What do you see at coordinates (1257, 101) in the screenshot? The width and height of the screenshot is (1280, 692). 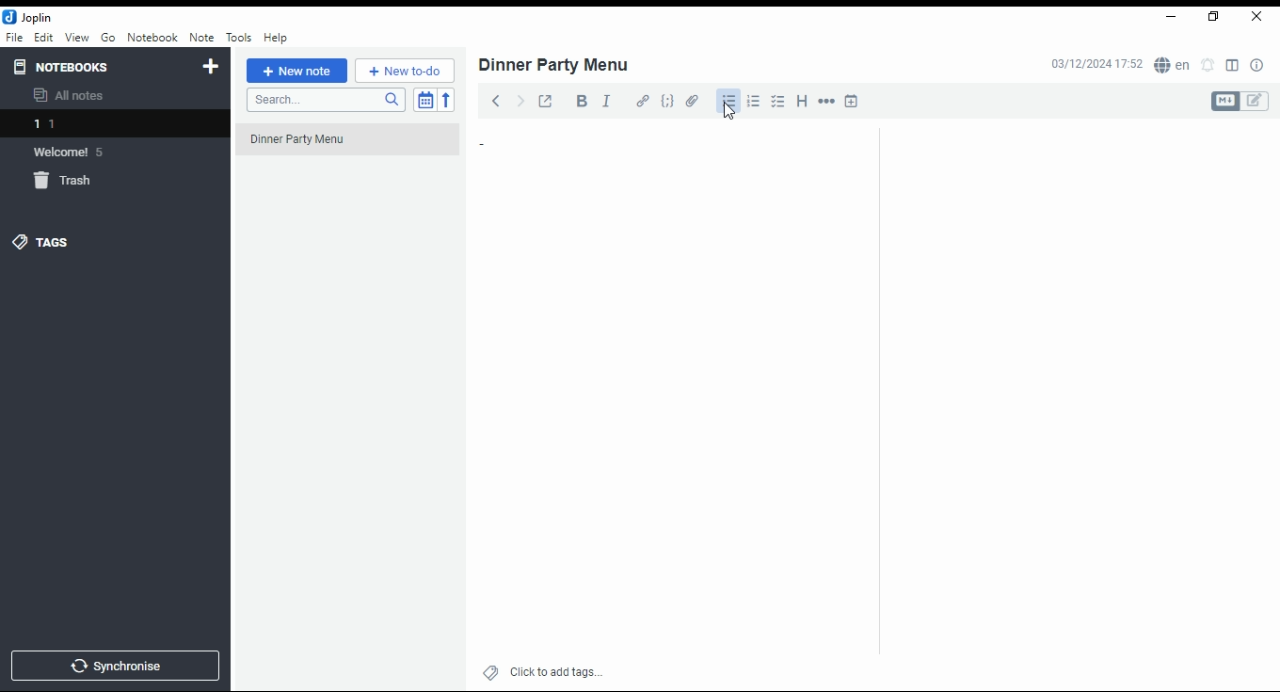 I see `edit` at bounding box center [1257, 101].